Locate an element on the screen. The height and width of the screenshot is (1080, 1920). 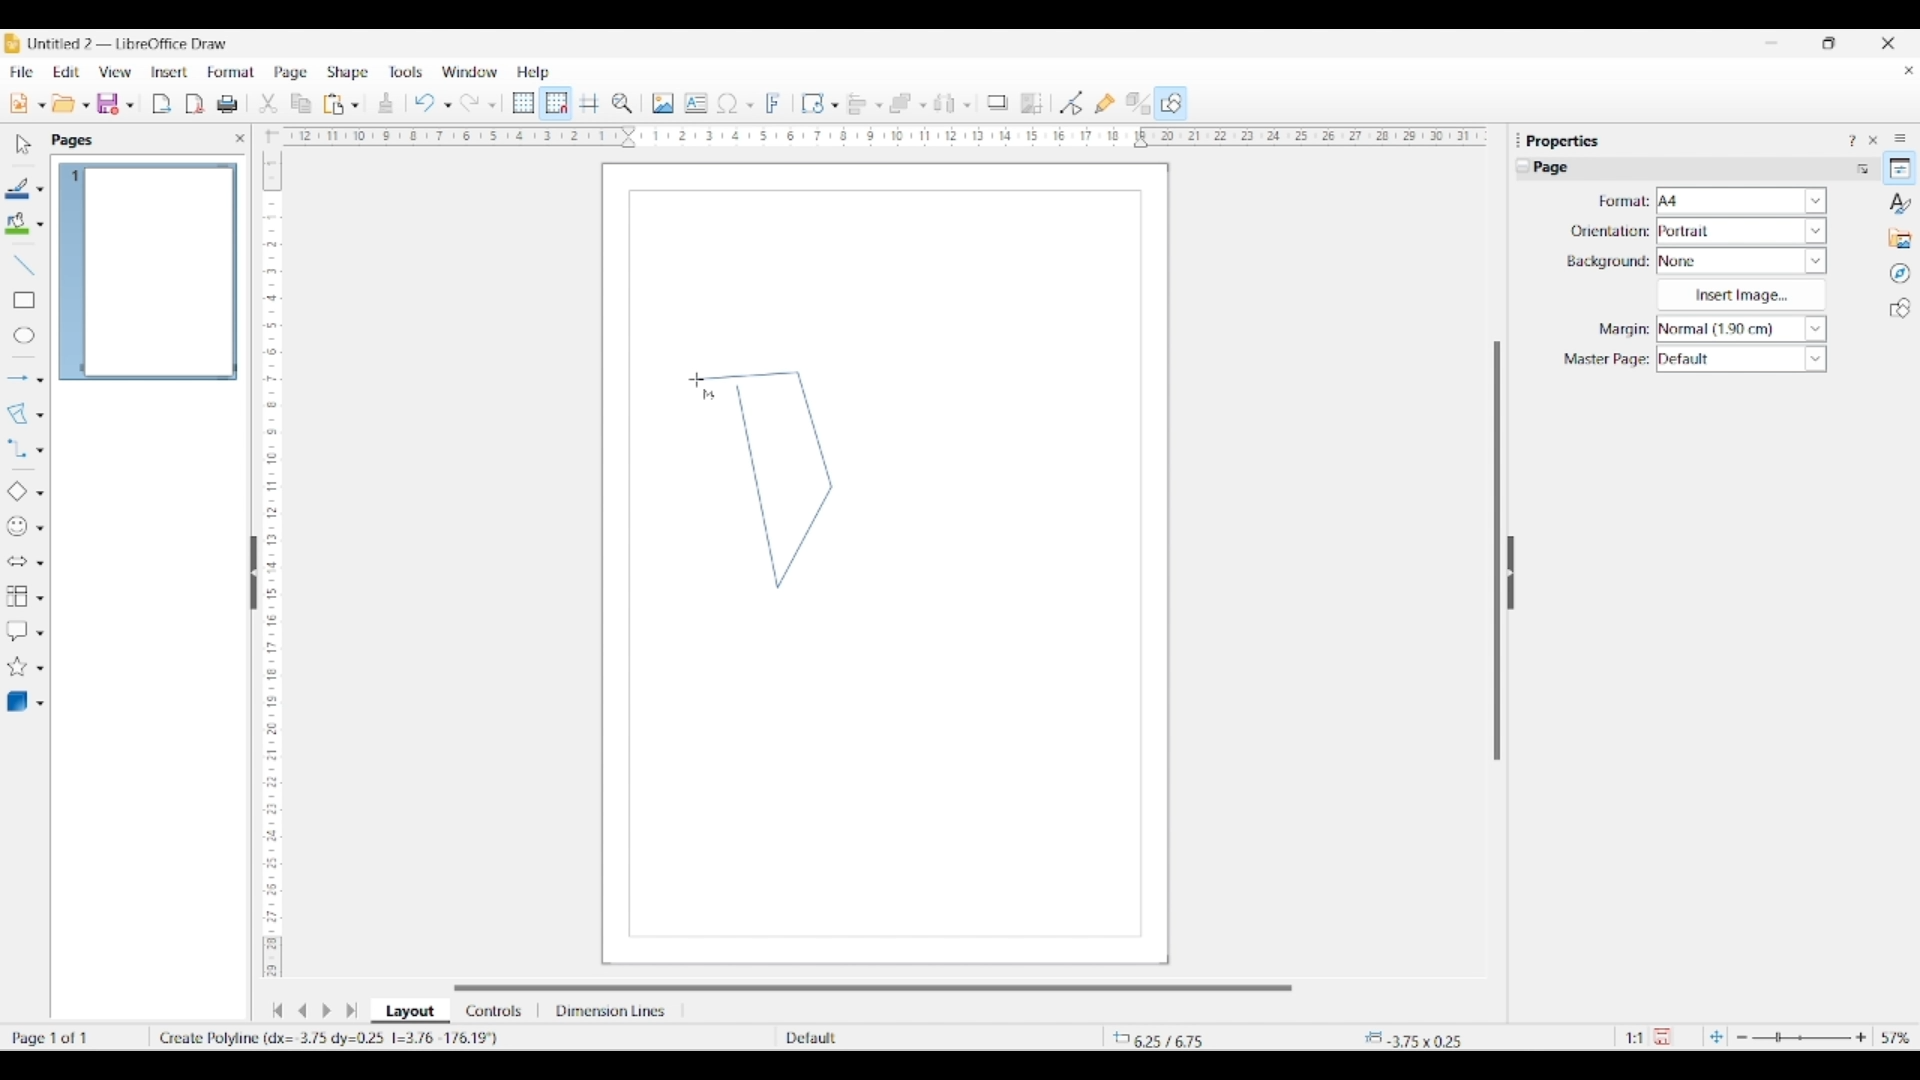
Polygon co-ordinates changed is located at coordinates (335, 1037).